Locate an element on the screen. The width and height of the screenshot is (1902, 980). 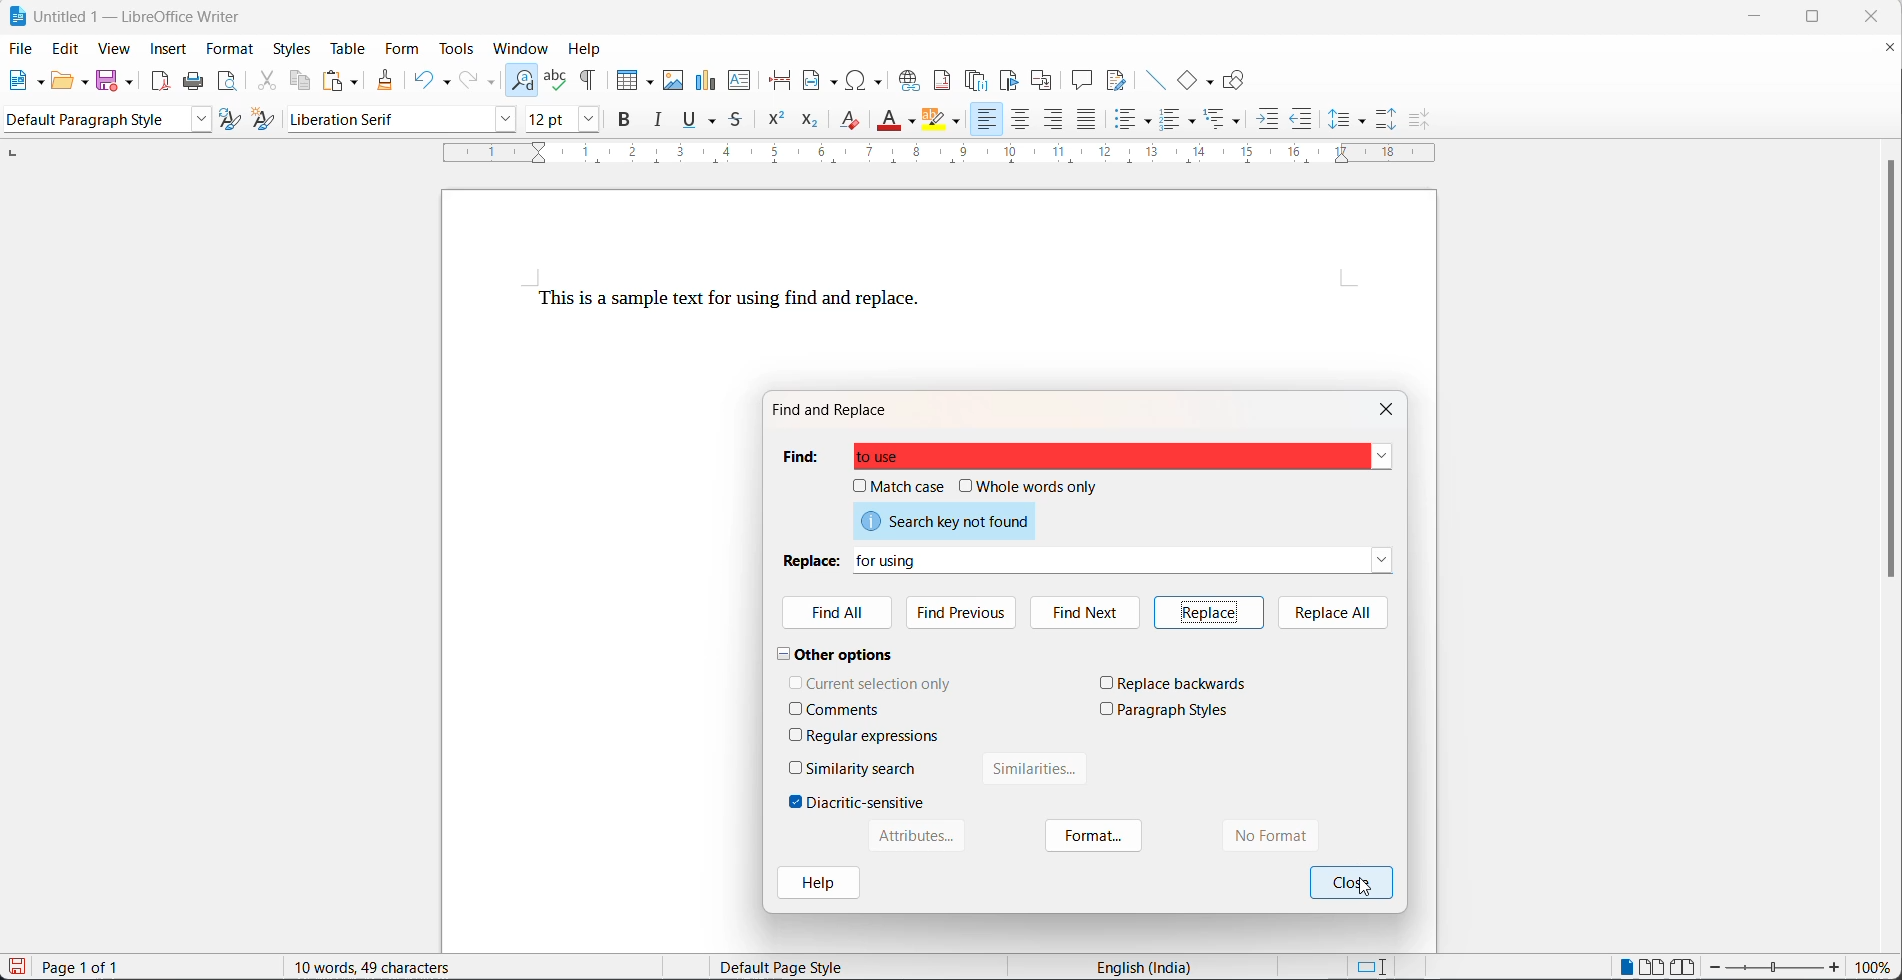
checkbox is located at coordinates (797, 767).